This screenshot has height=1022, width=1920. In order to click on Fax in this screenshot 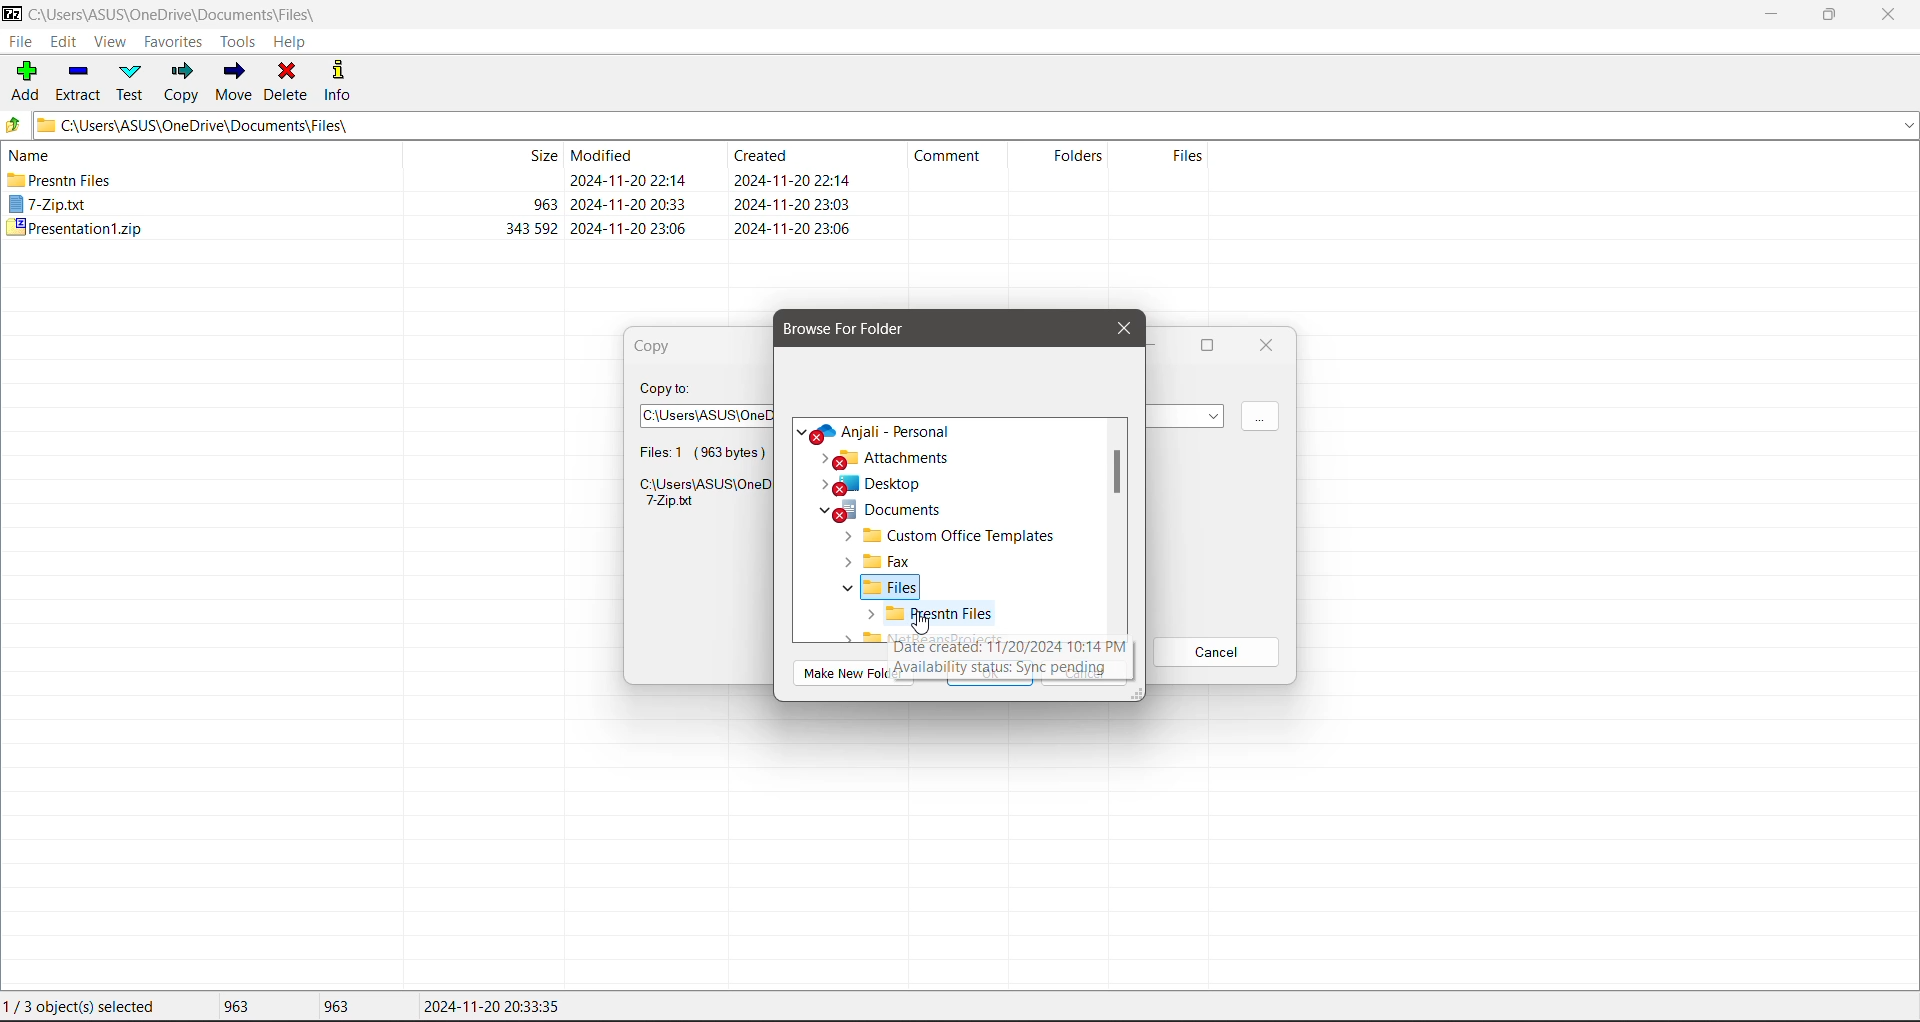, I will do `click(879, 564)`.